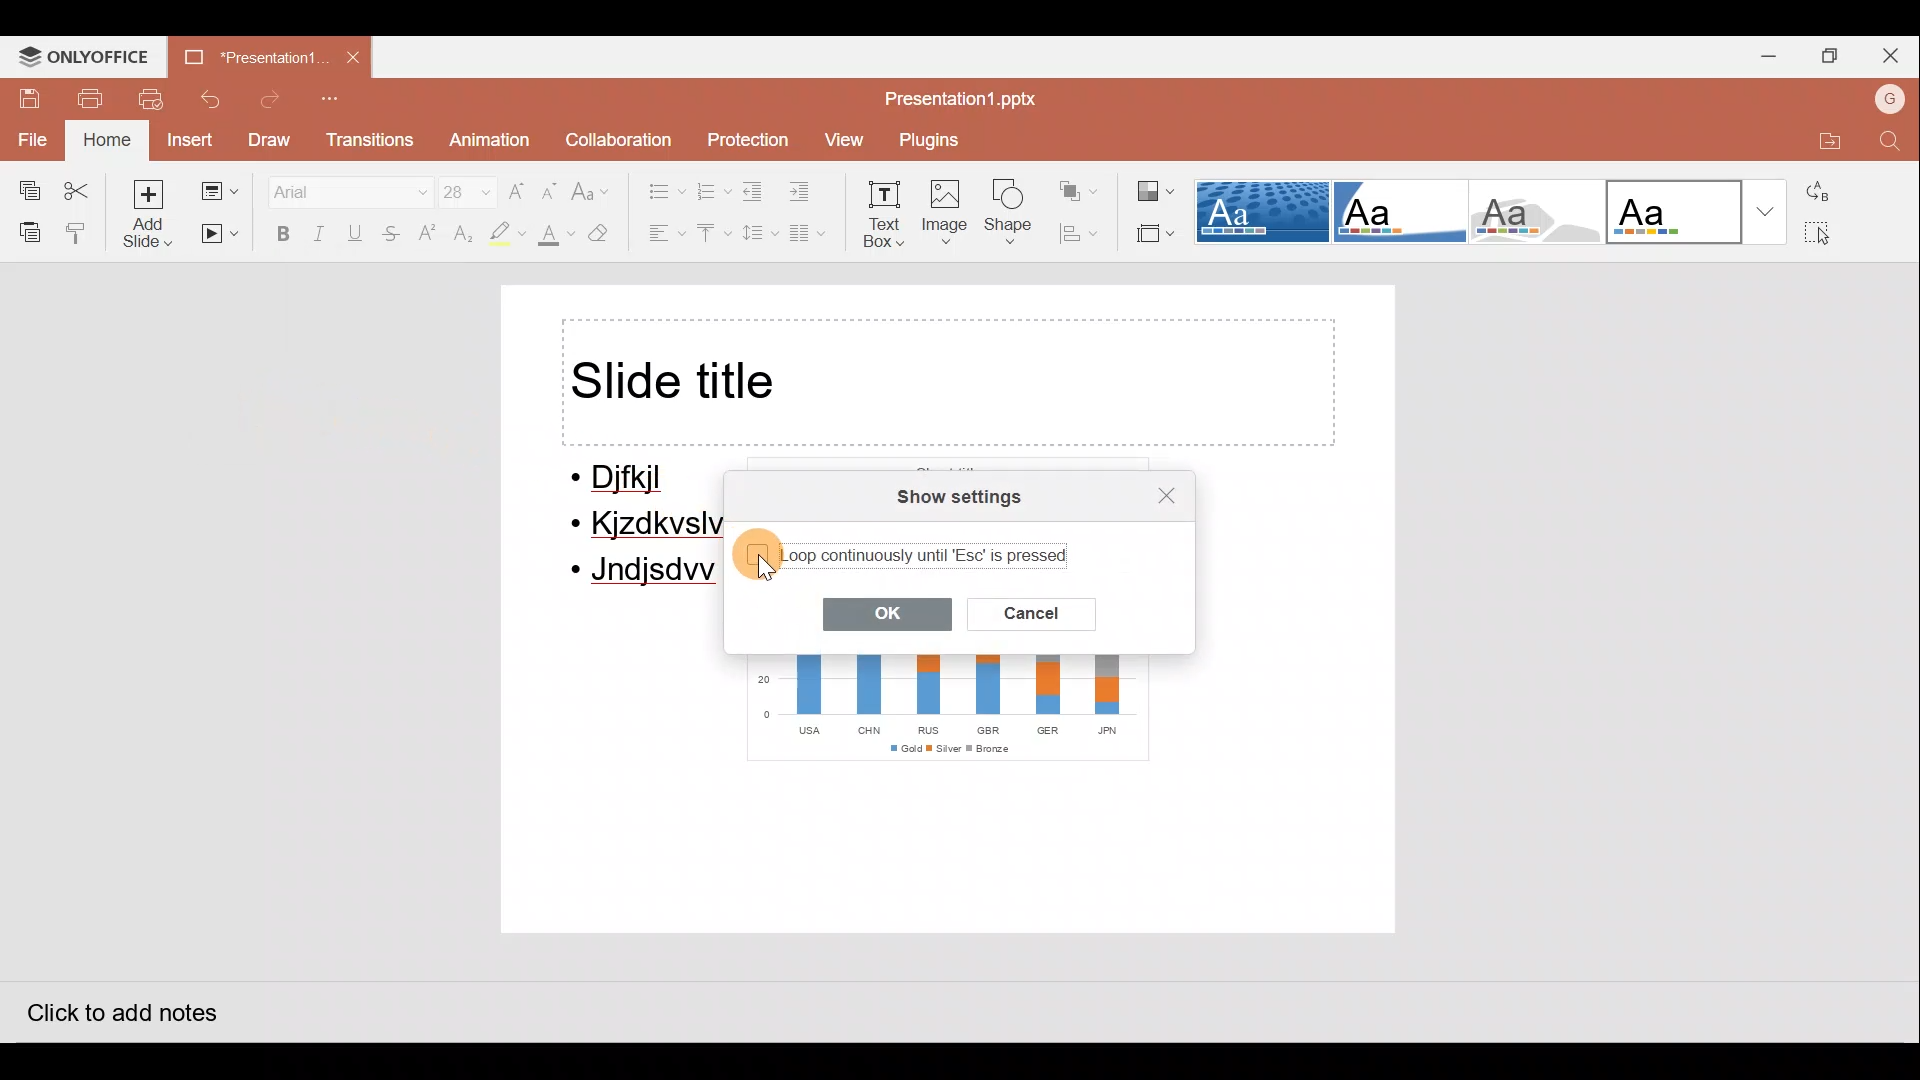 The height and width of the screenshot is (1080, 1920). What do you see at coordinates (622, 137) in the screenshot?
I see `Collaboration` at bounding box center [622, 137].